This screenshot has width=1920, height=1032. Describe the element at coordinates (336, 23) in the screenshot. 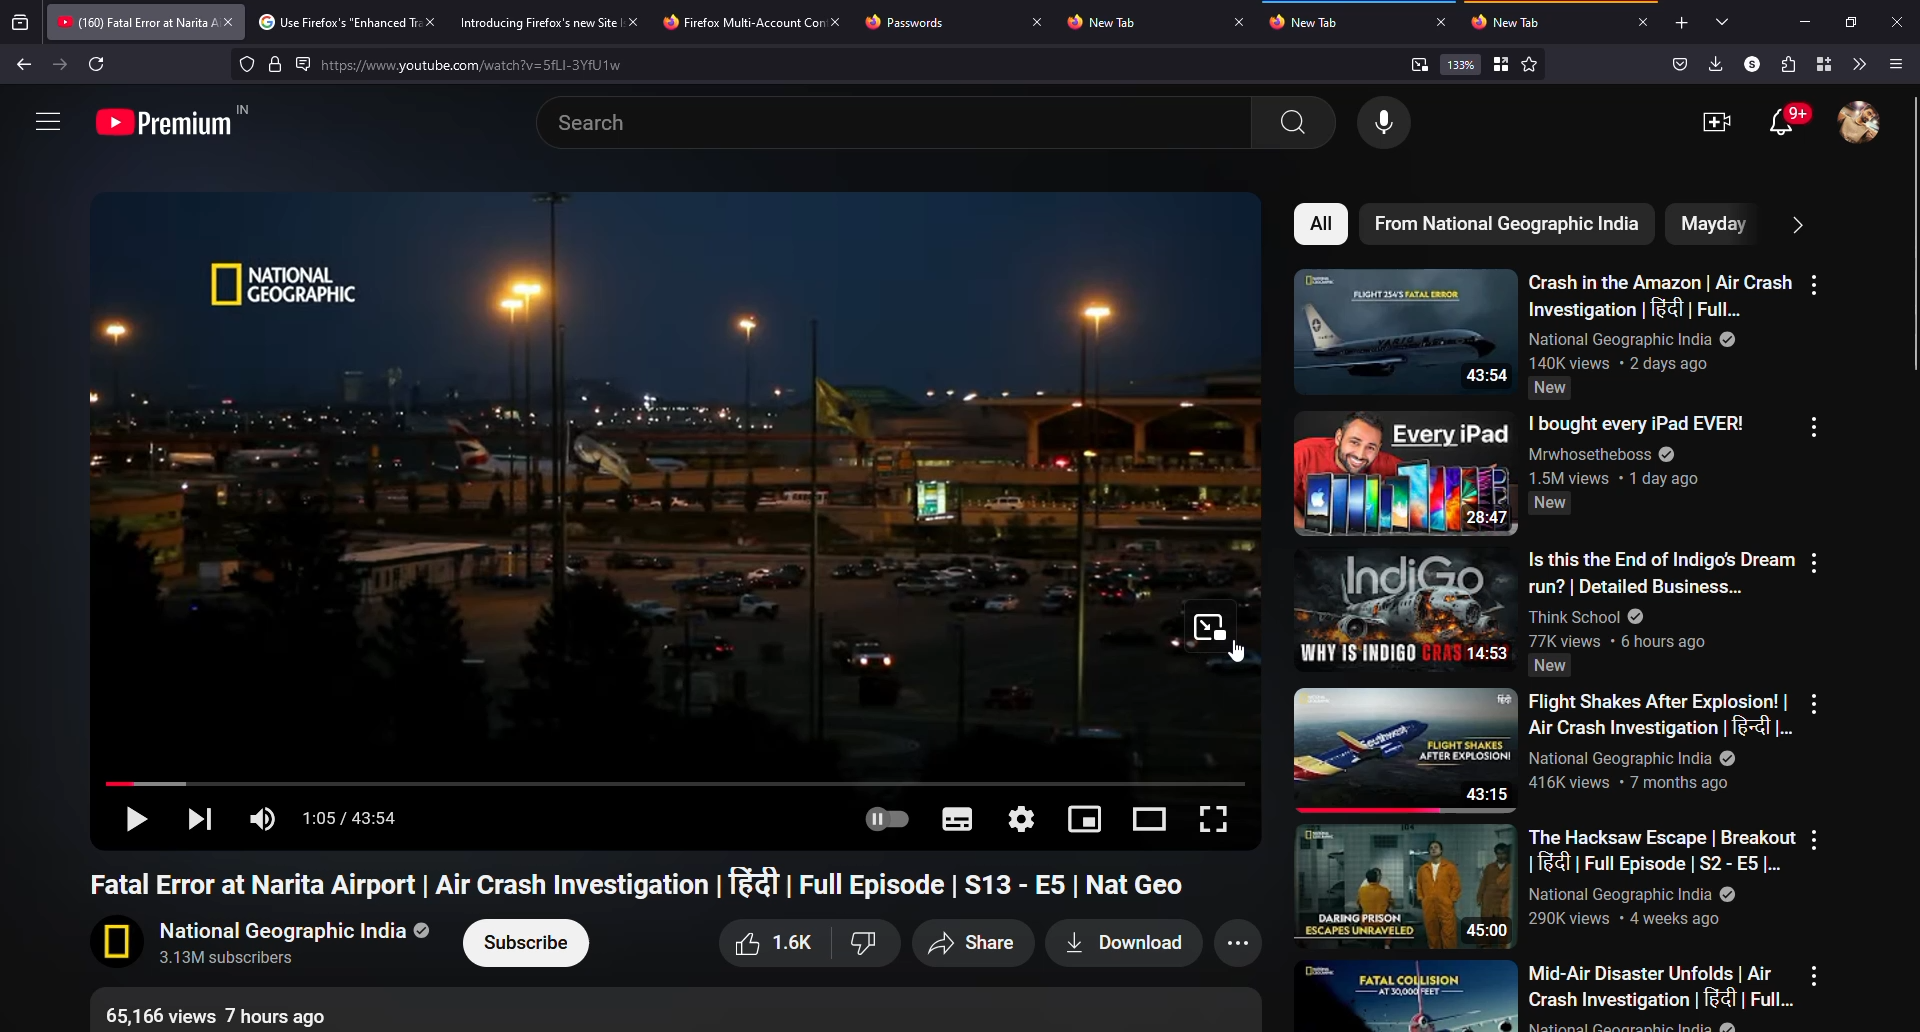

I see `Use Firefox tab` at that location.